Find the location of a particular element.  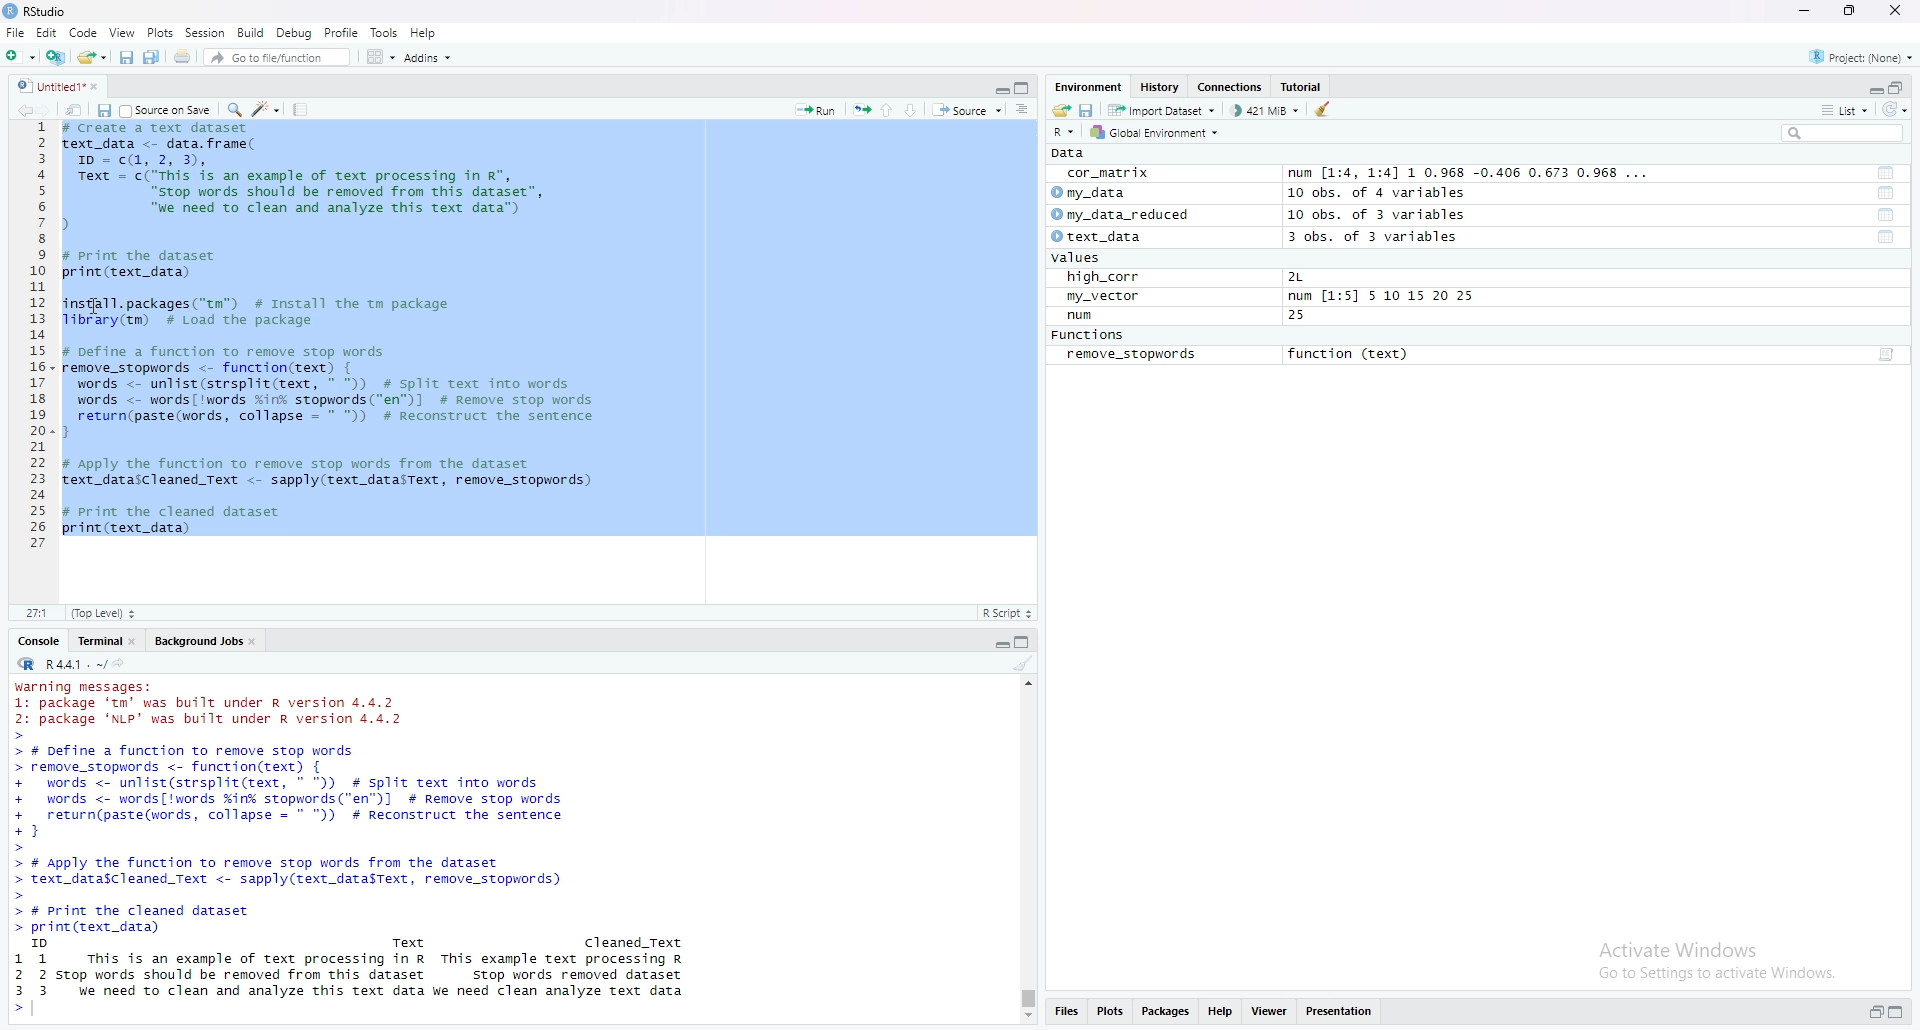

minimize is located at coordinates (1803, 10).